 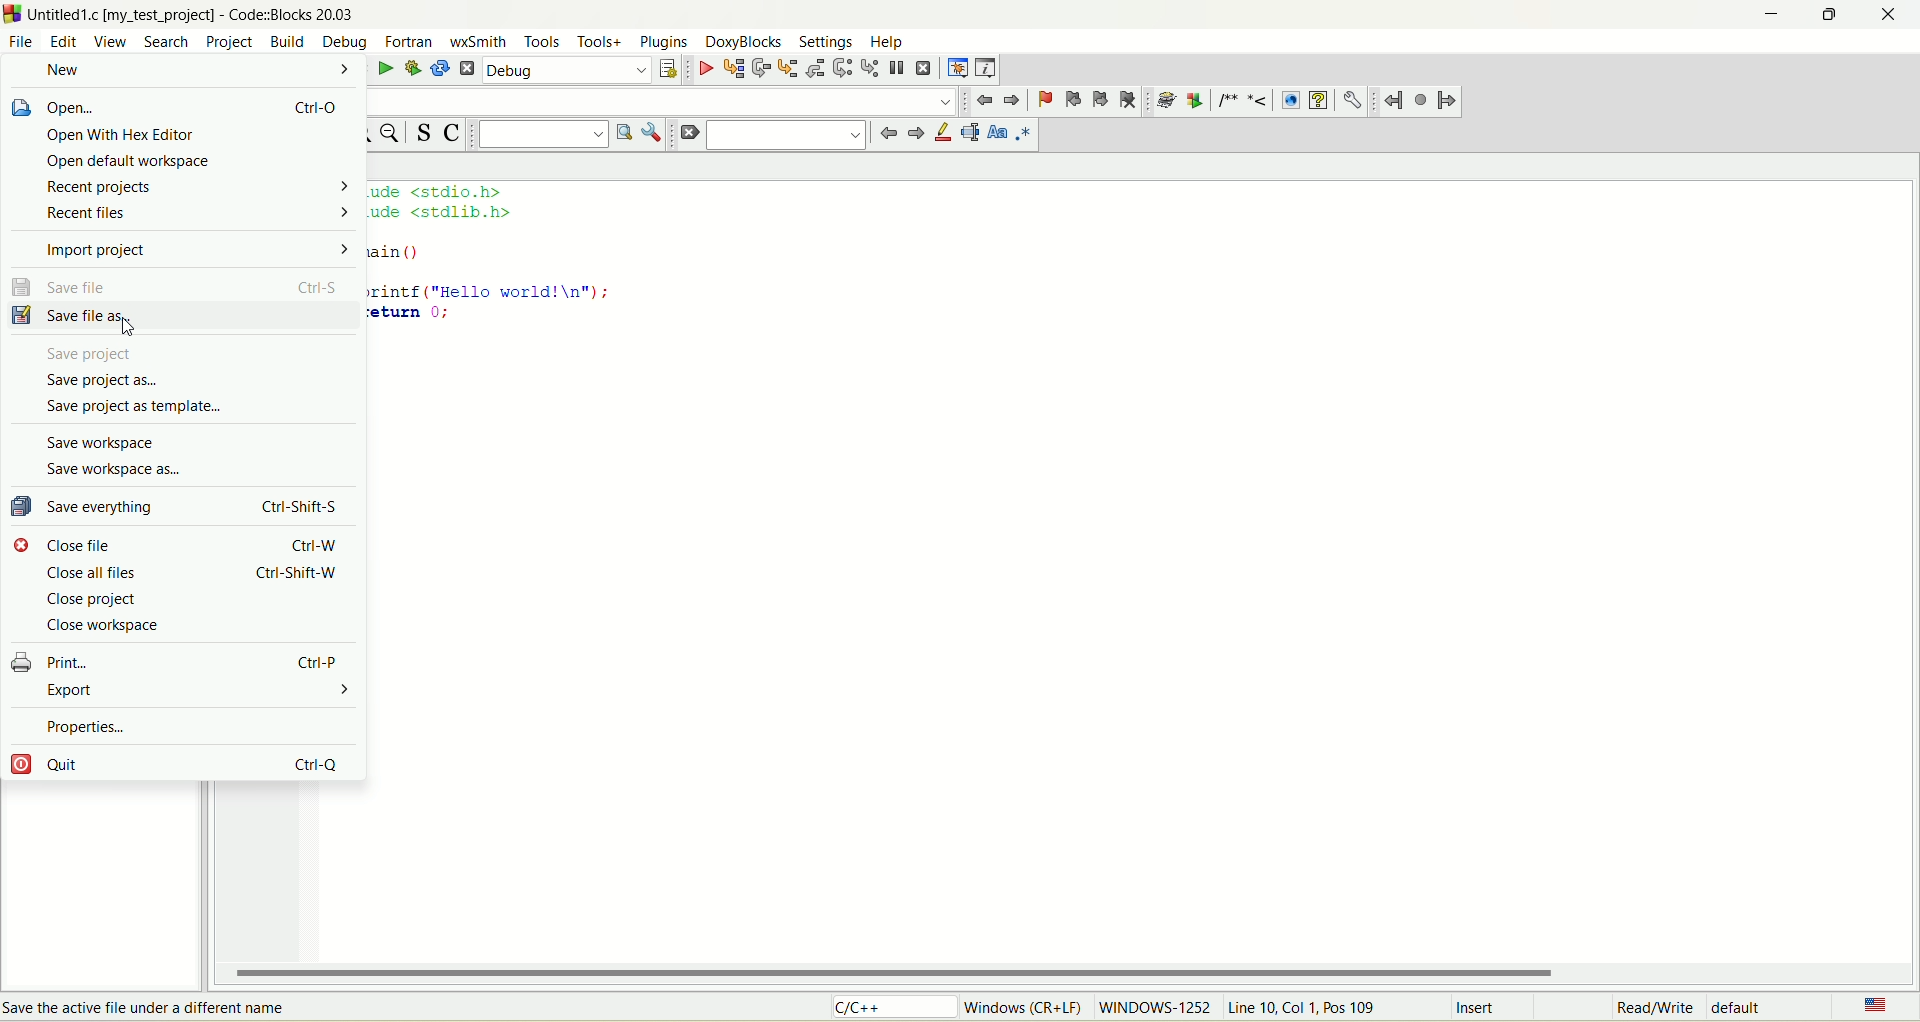 What do you see at coordinates (181, 504) in the screenshot?
I see `save everything` at bounding box center [181, 504].